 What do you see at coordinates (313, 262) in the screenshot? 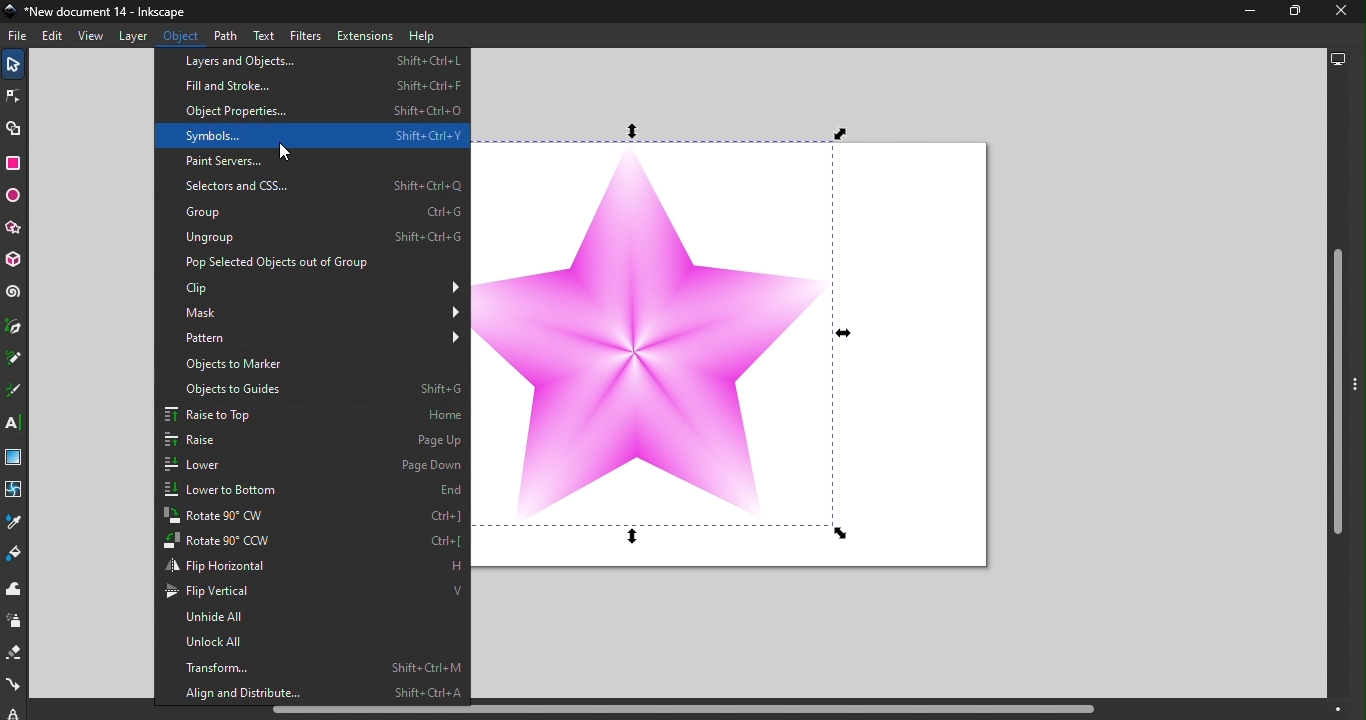
I see `Pop Select objects out of Group` at bounding box center [313, 262].